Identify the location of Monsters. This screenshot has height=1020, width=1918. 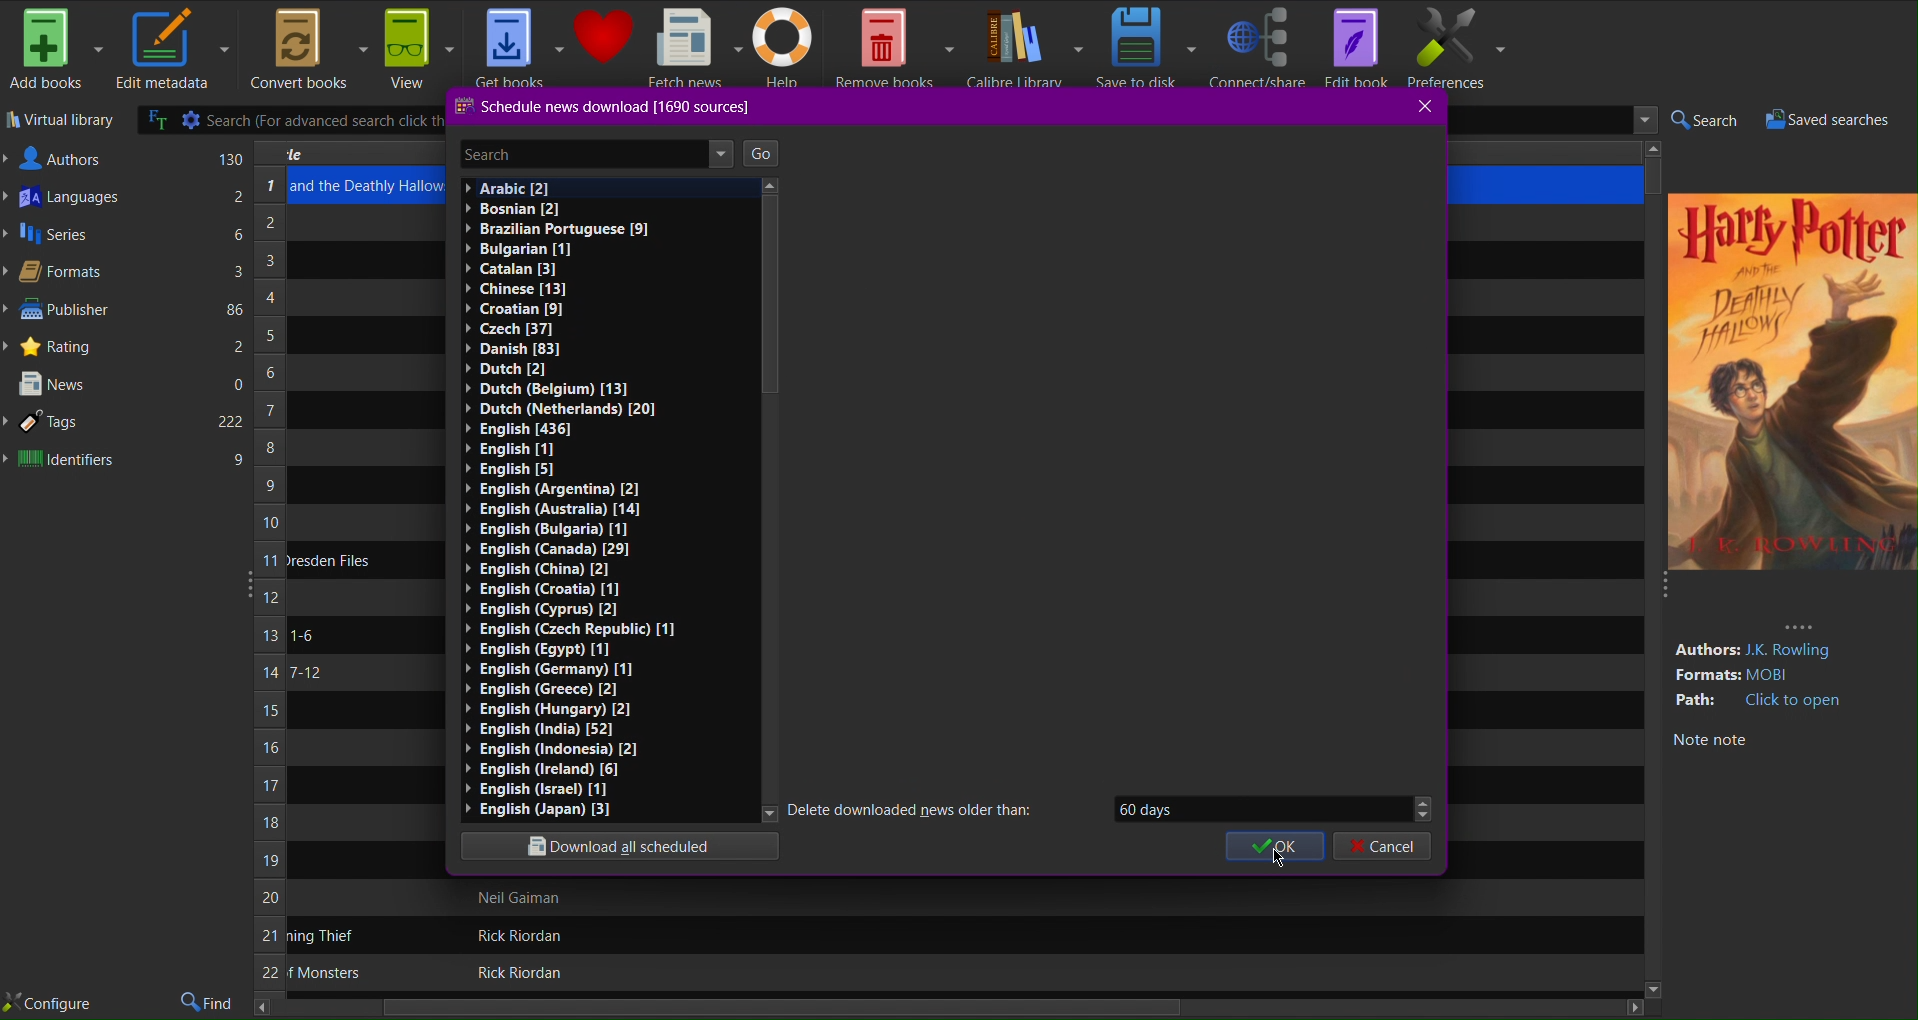
(324, 973).